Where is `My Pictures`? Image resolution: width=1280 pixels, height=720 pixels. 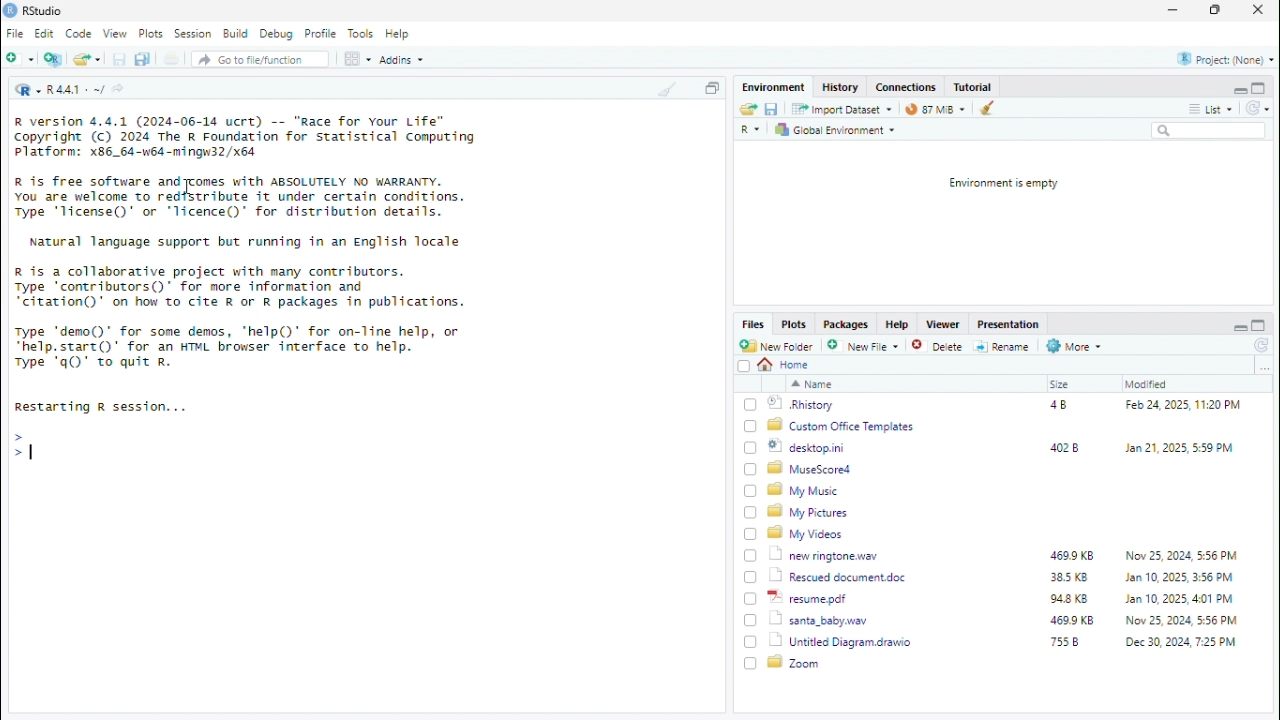 My Pictures is located at coordinates (811, 512).